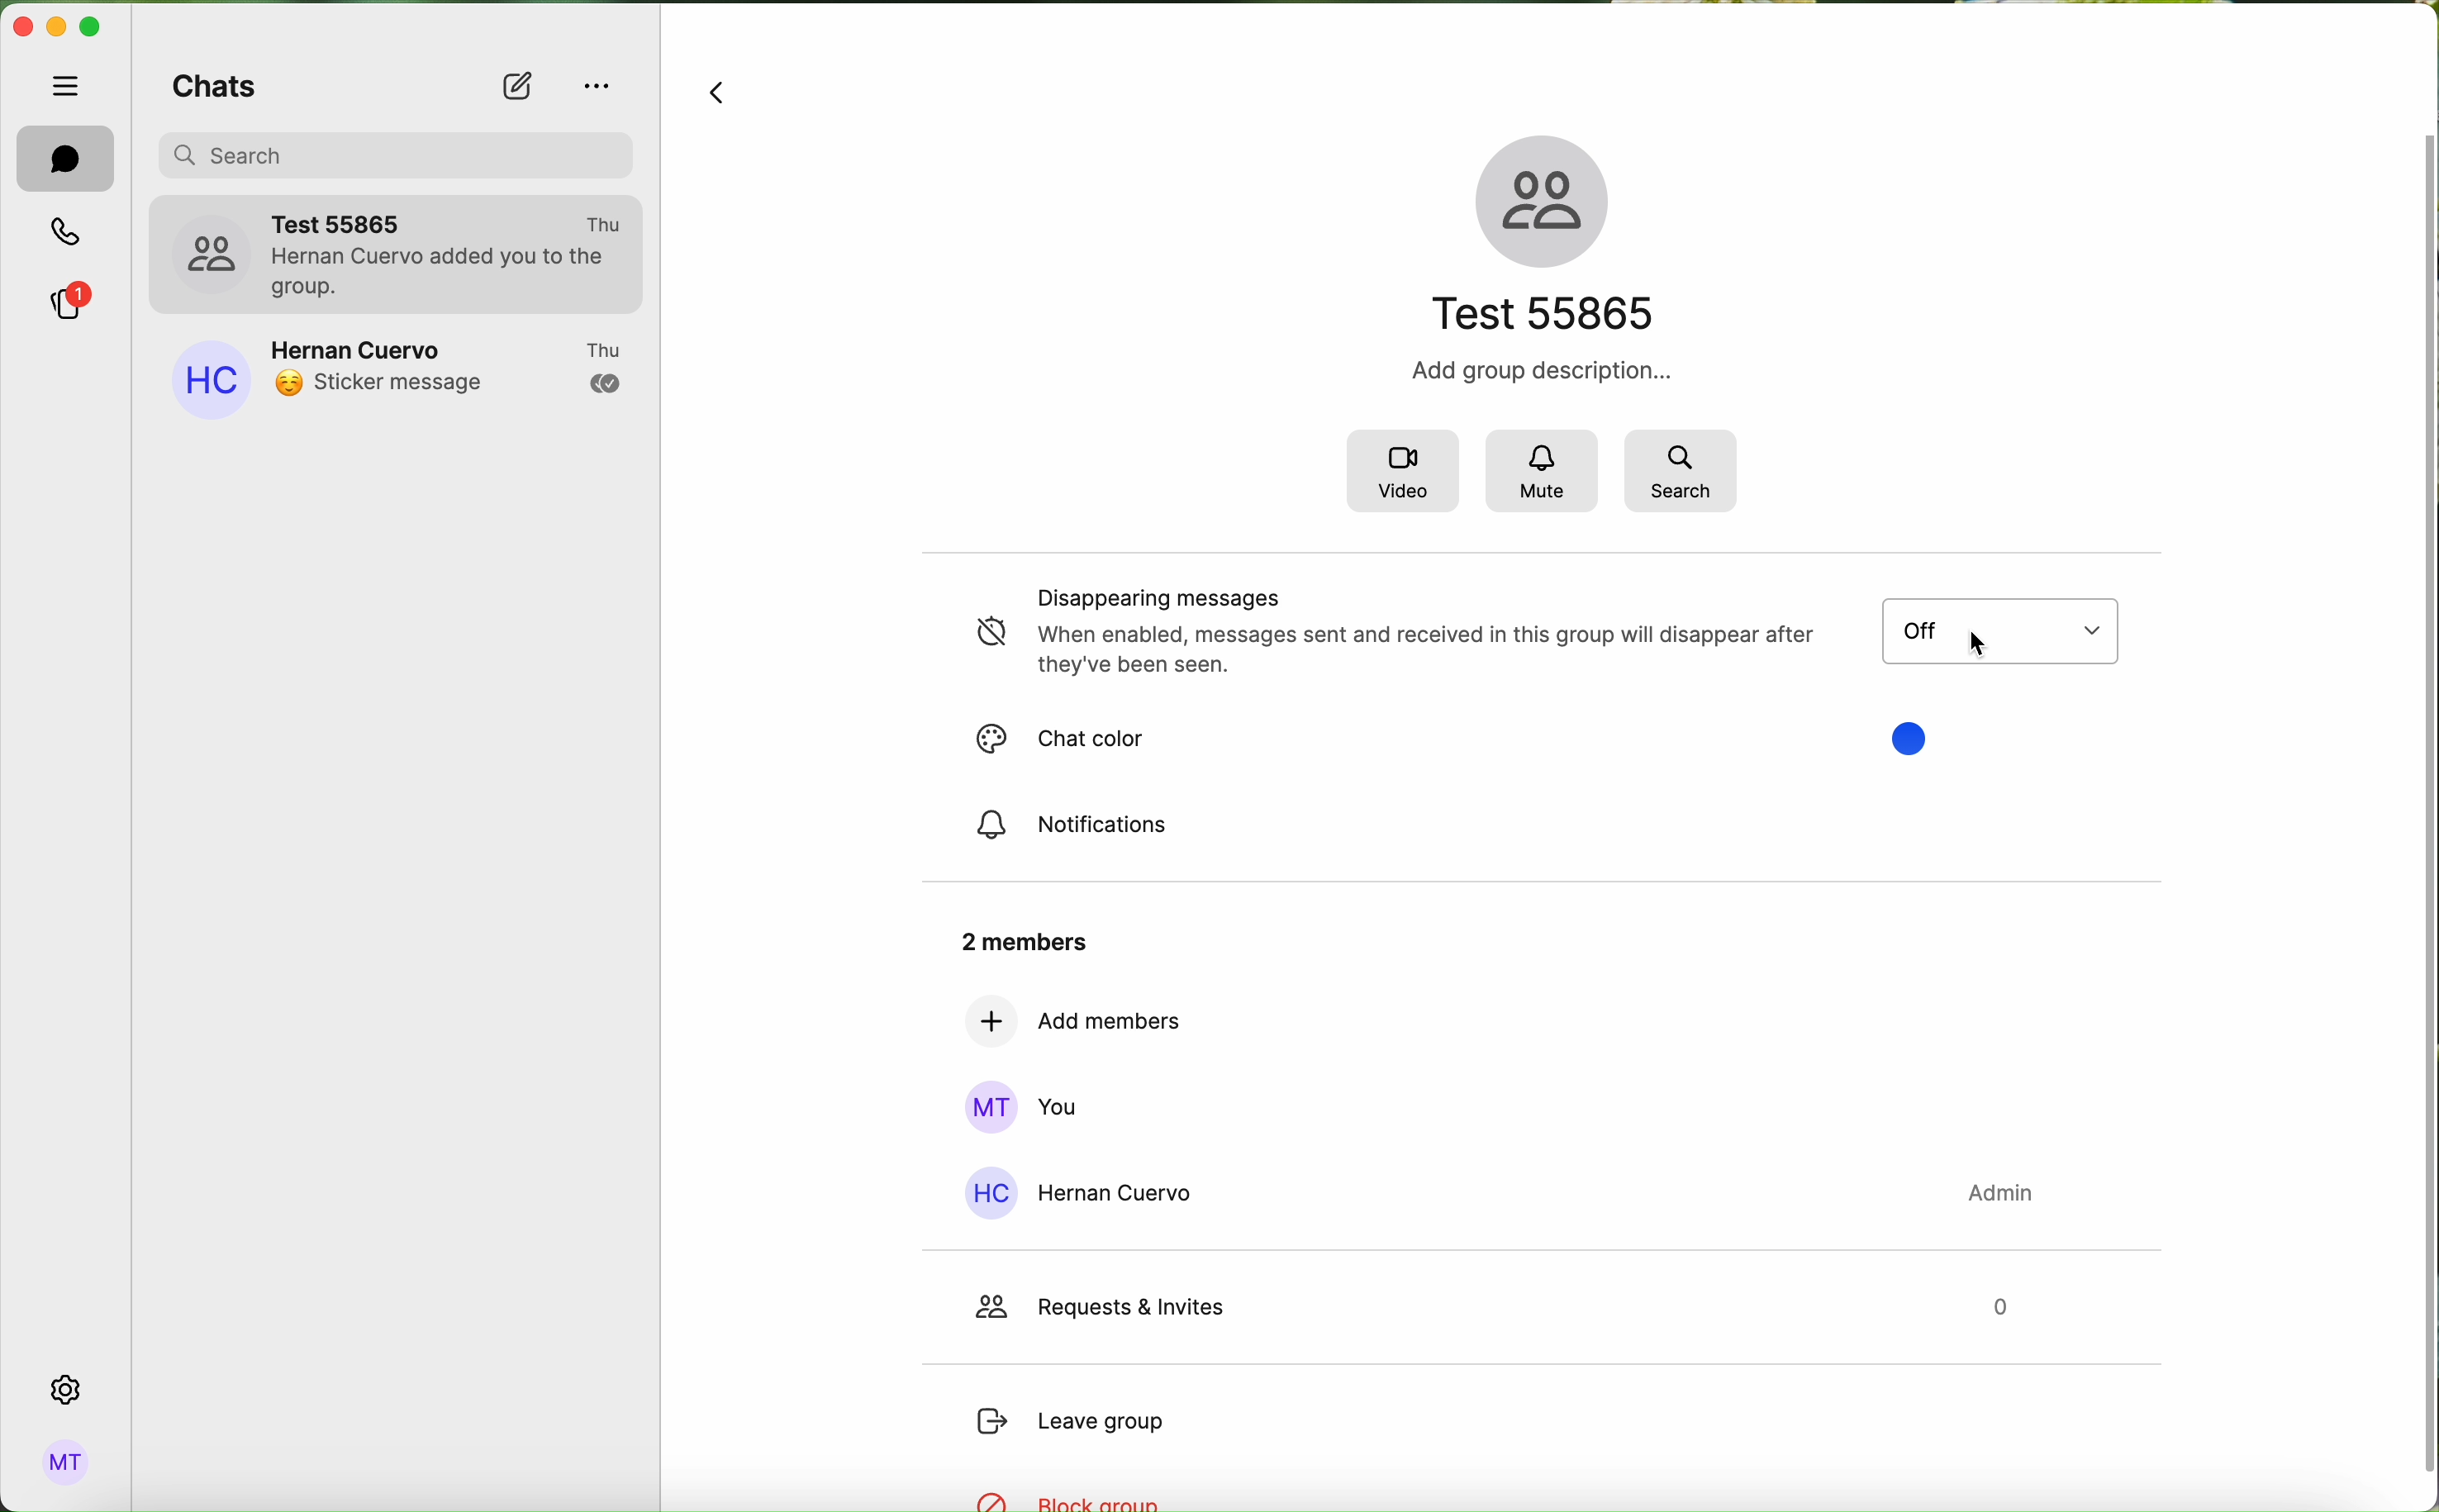  What do you see at coordinates (1075, 825) in the screenshot?
I see `notifications` at bounding box center [1075, 825].